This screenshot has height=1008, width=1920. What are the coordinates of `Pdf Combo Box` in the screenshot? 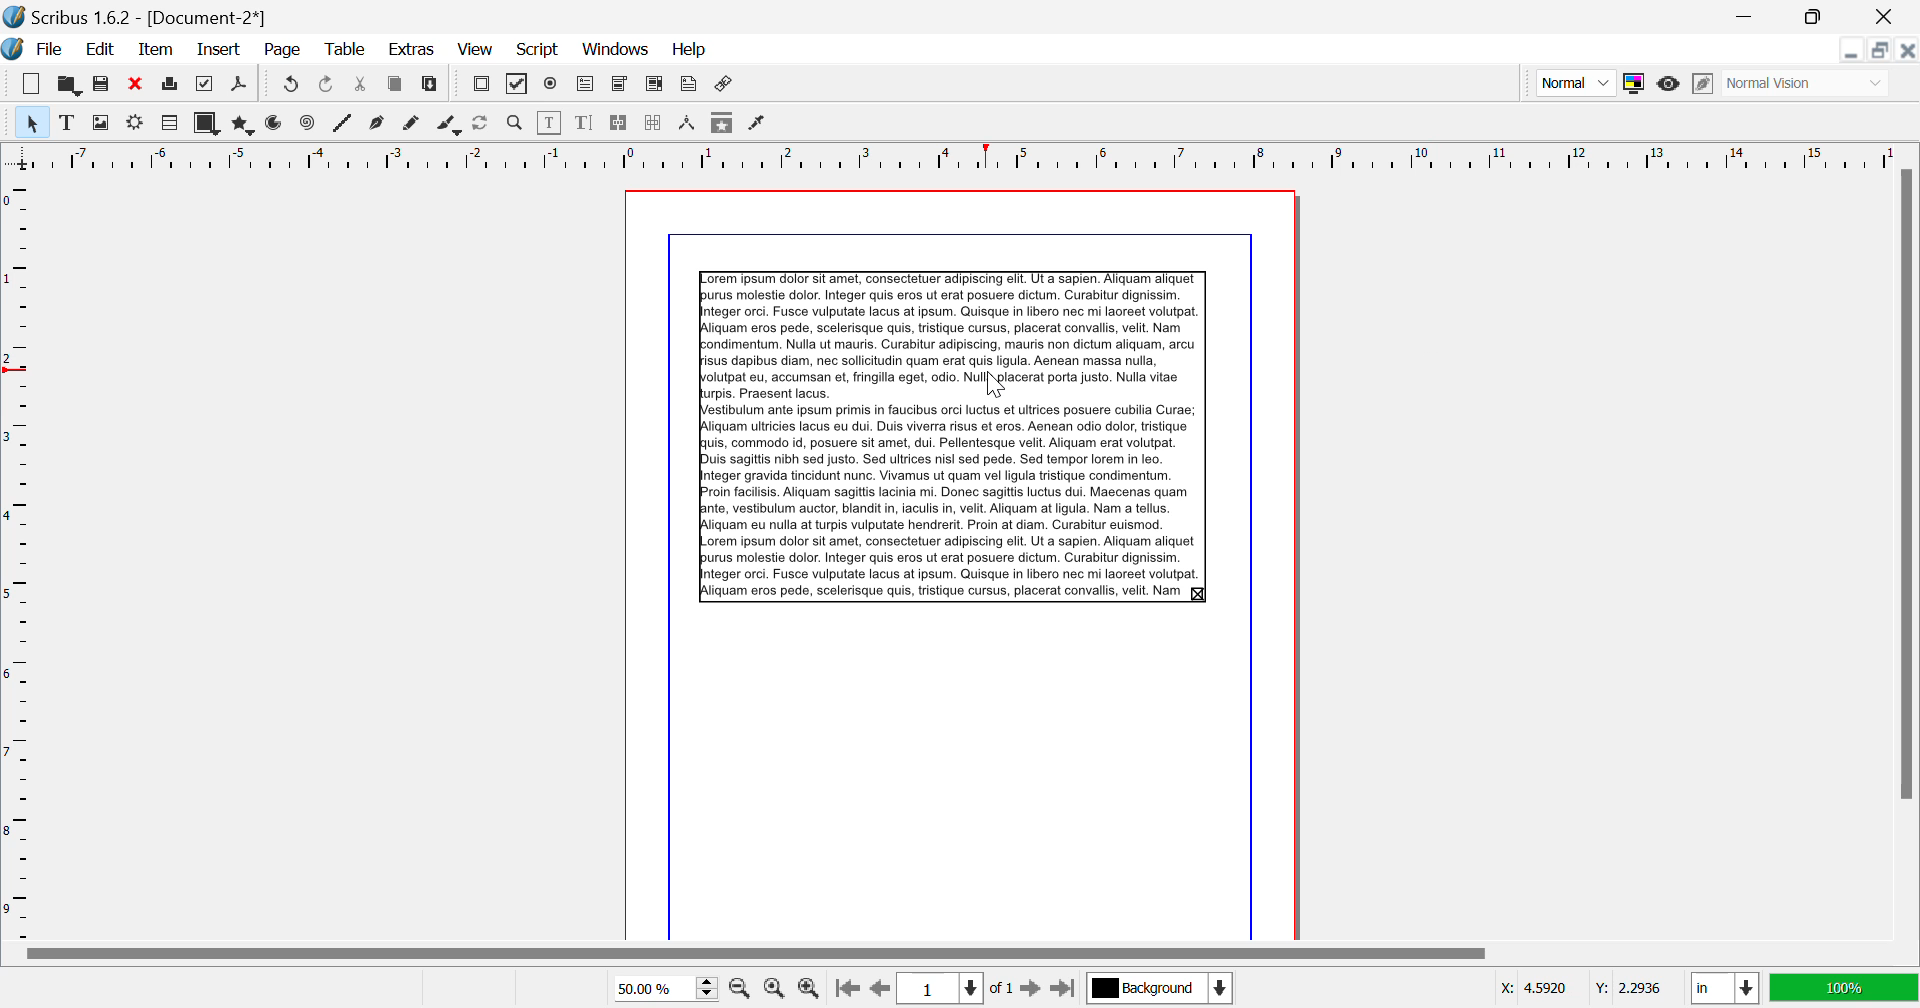 It's located at (619, 85).